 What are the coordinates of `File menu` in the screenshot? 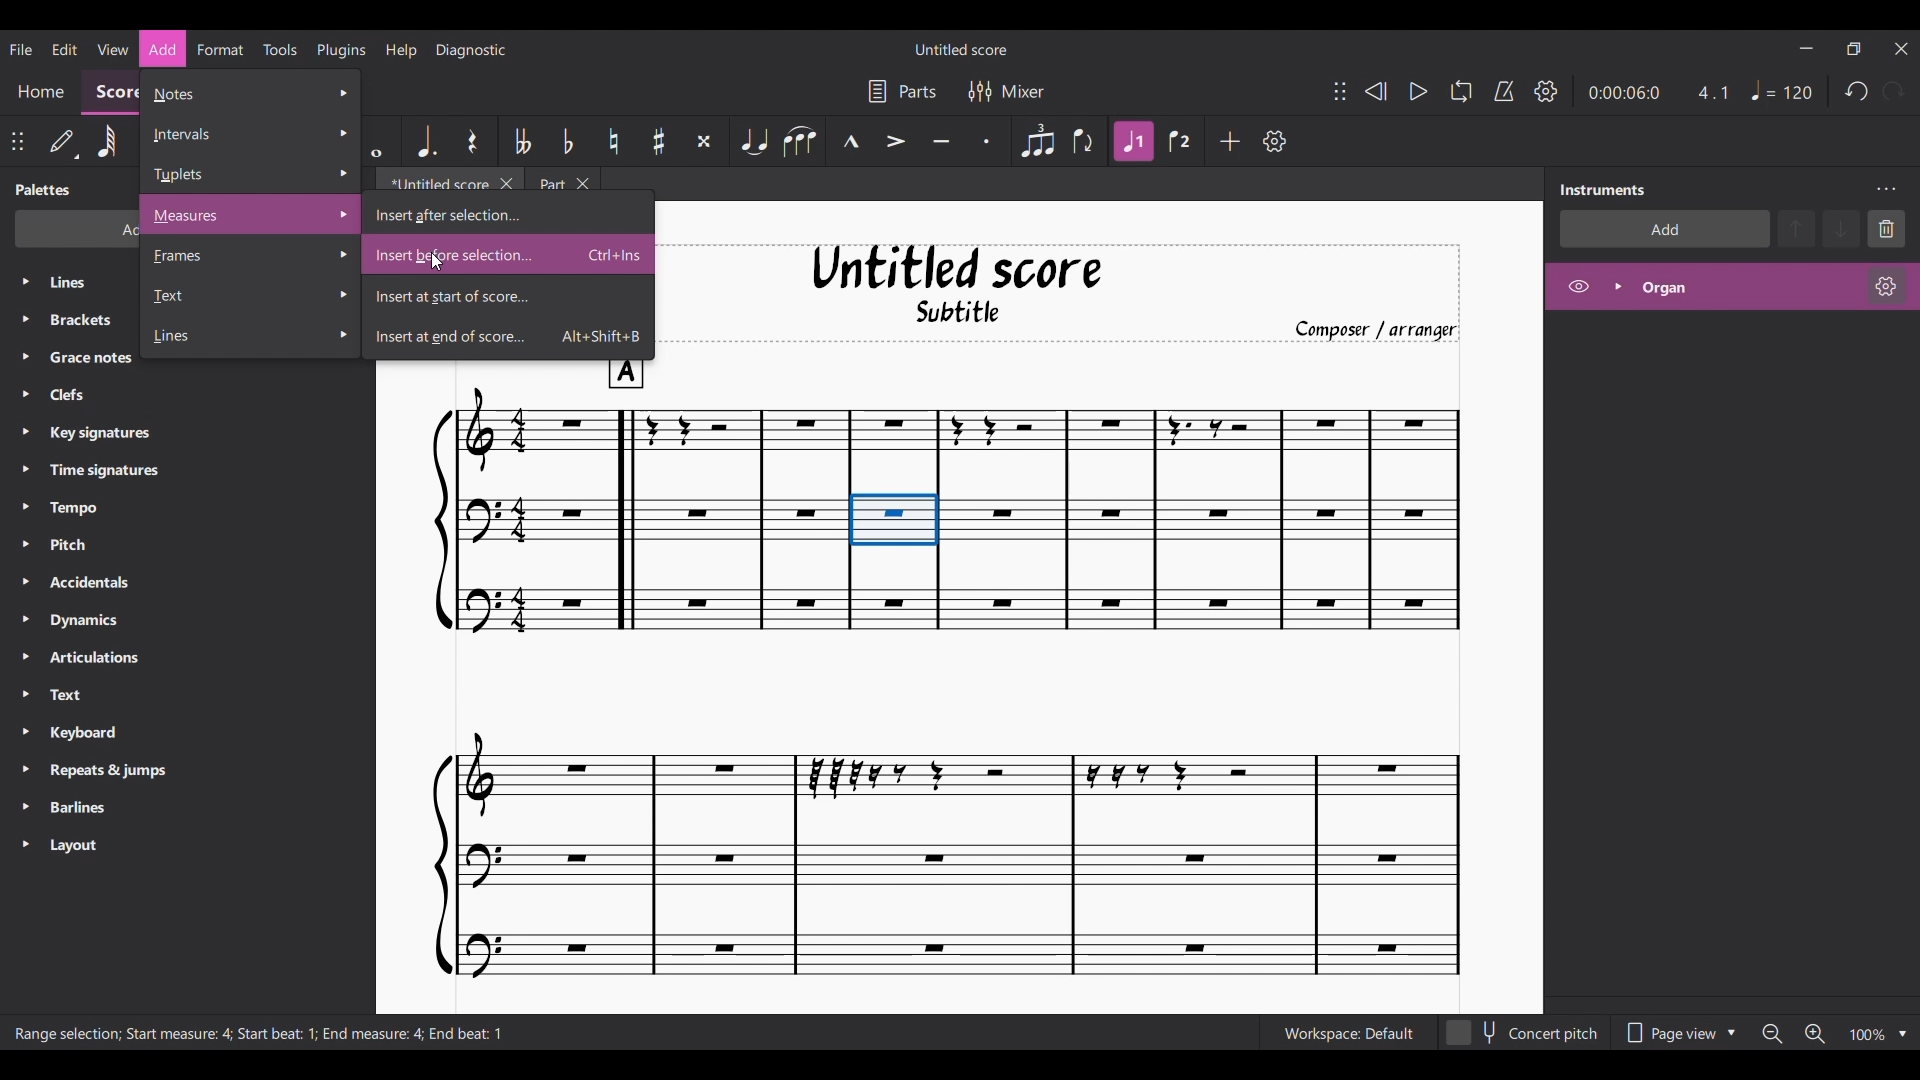 It's located at (21, 49).